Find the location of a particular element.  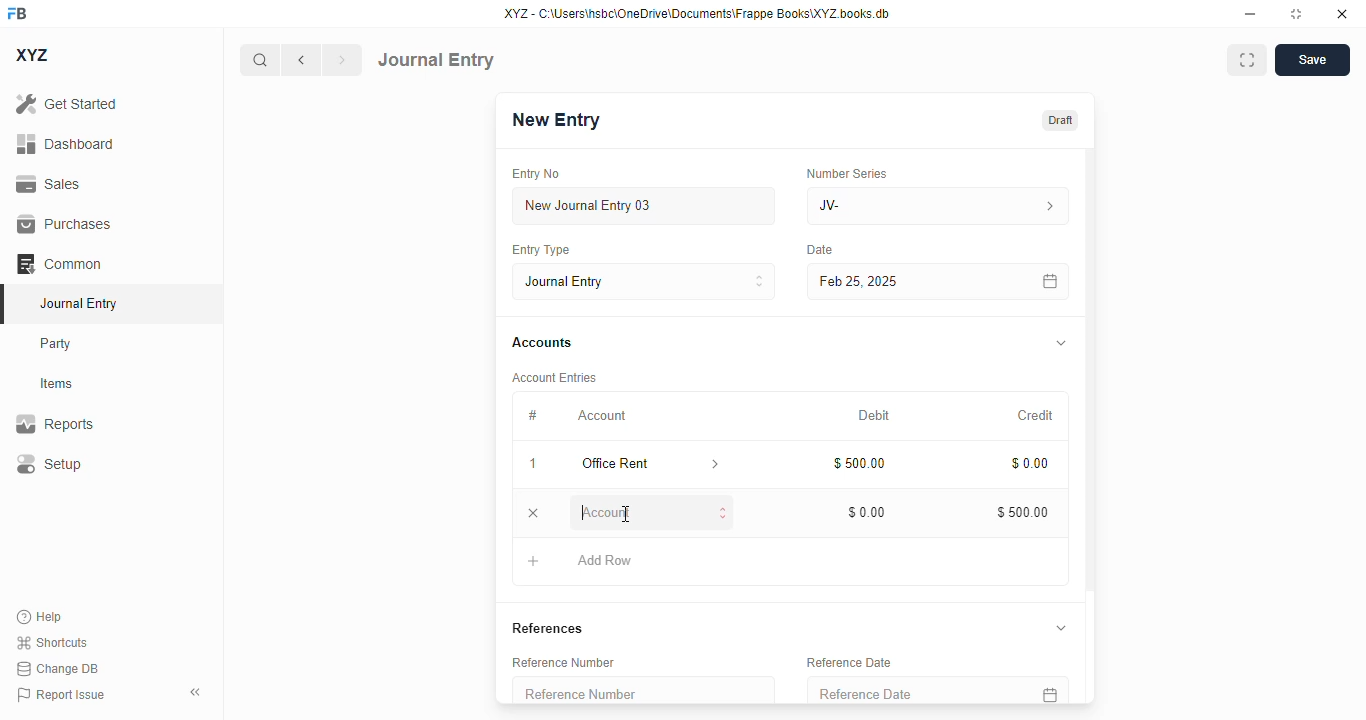

close is located at coordinates (1342, 13).